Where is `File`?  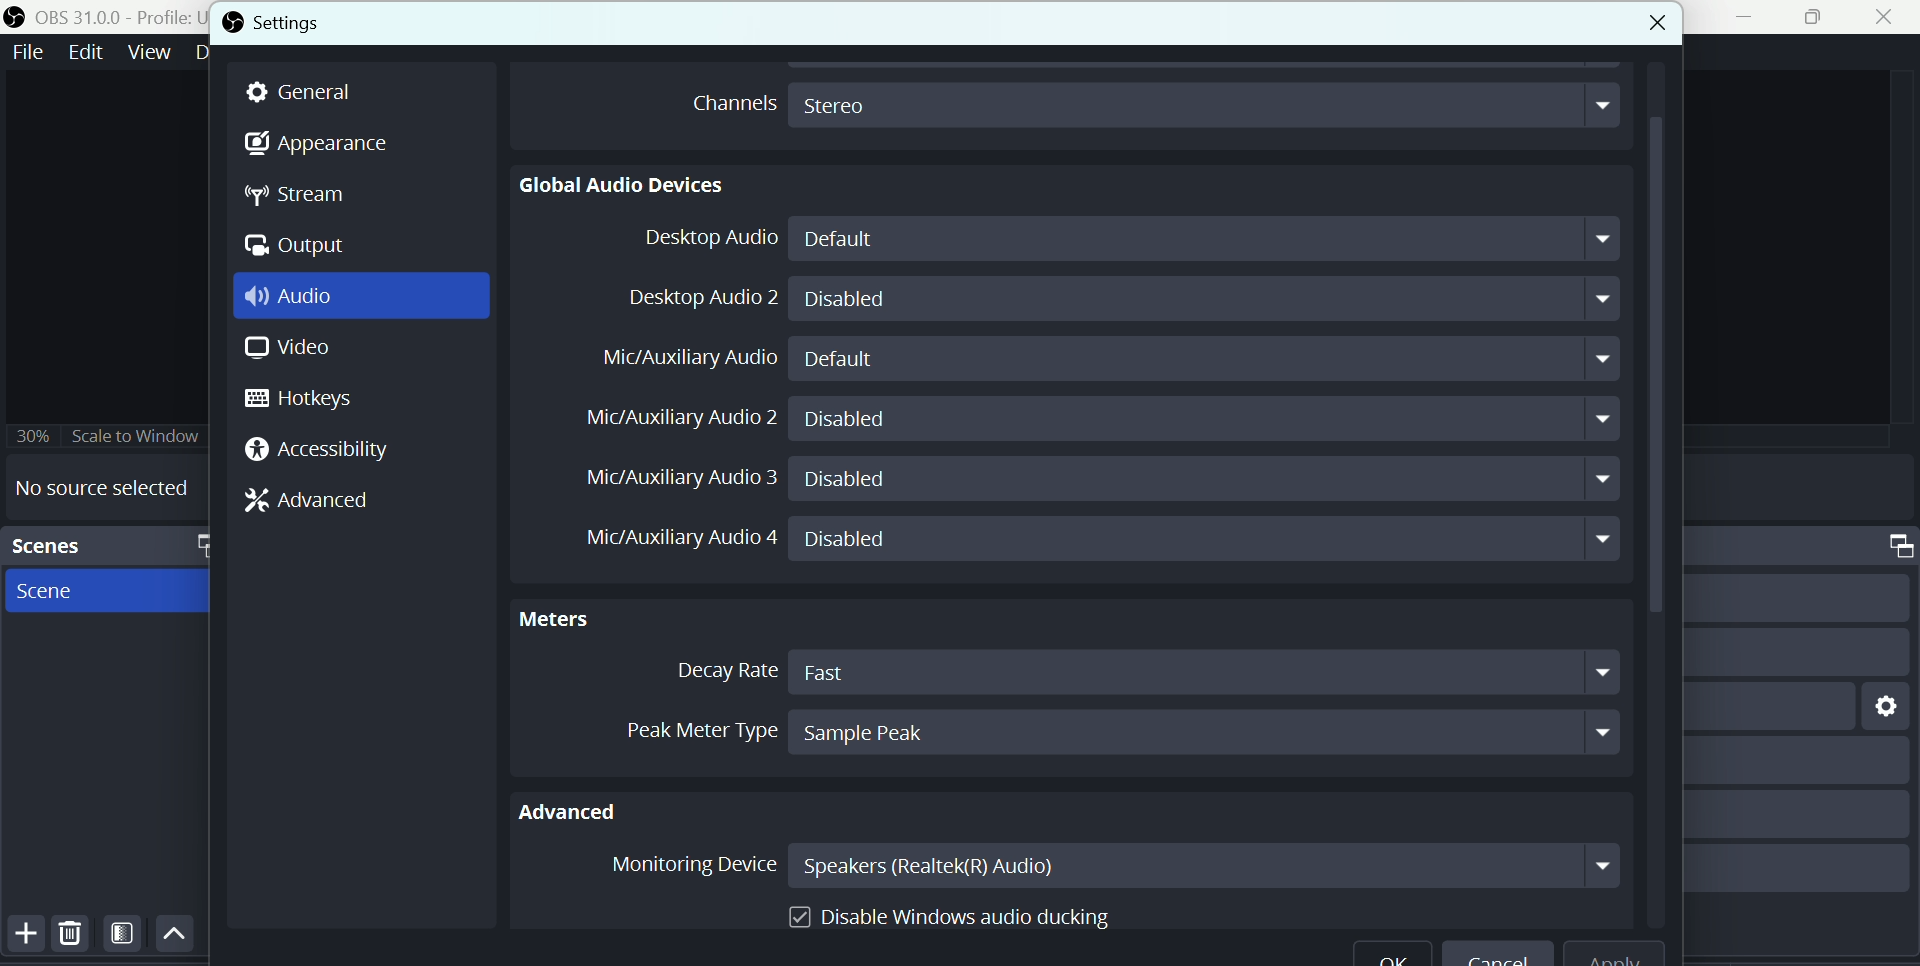
File is located at coordinates (27, 51).